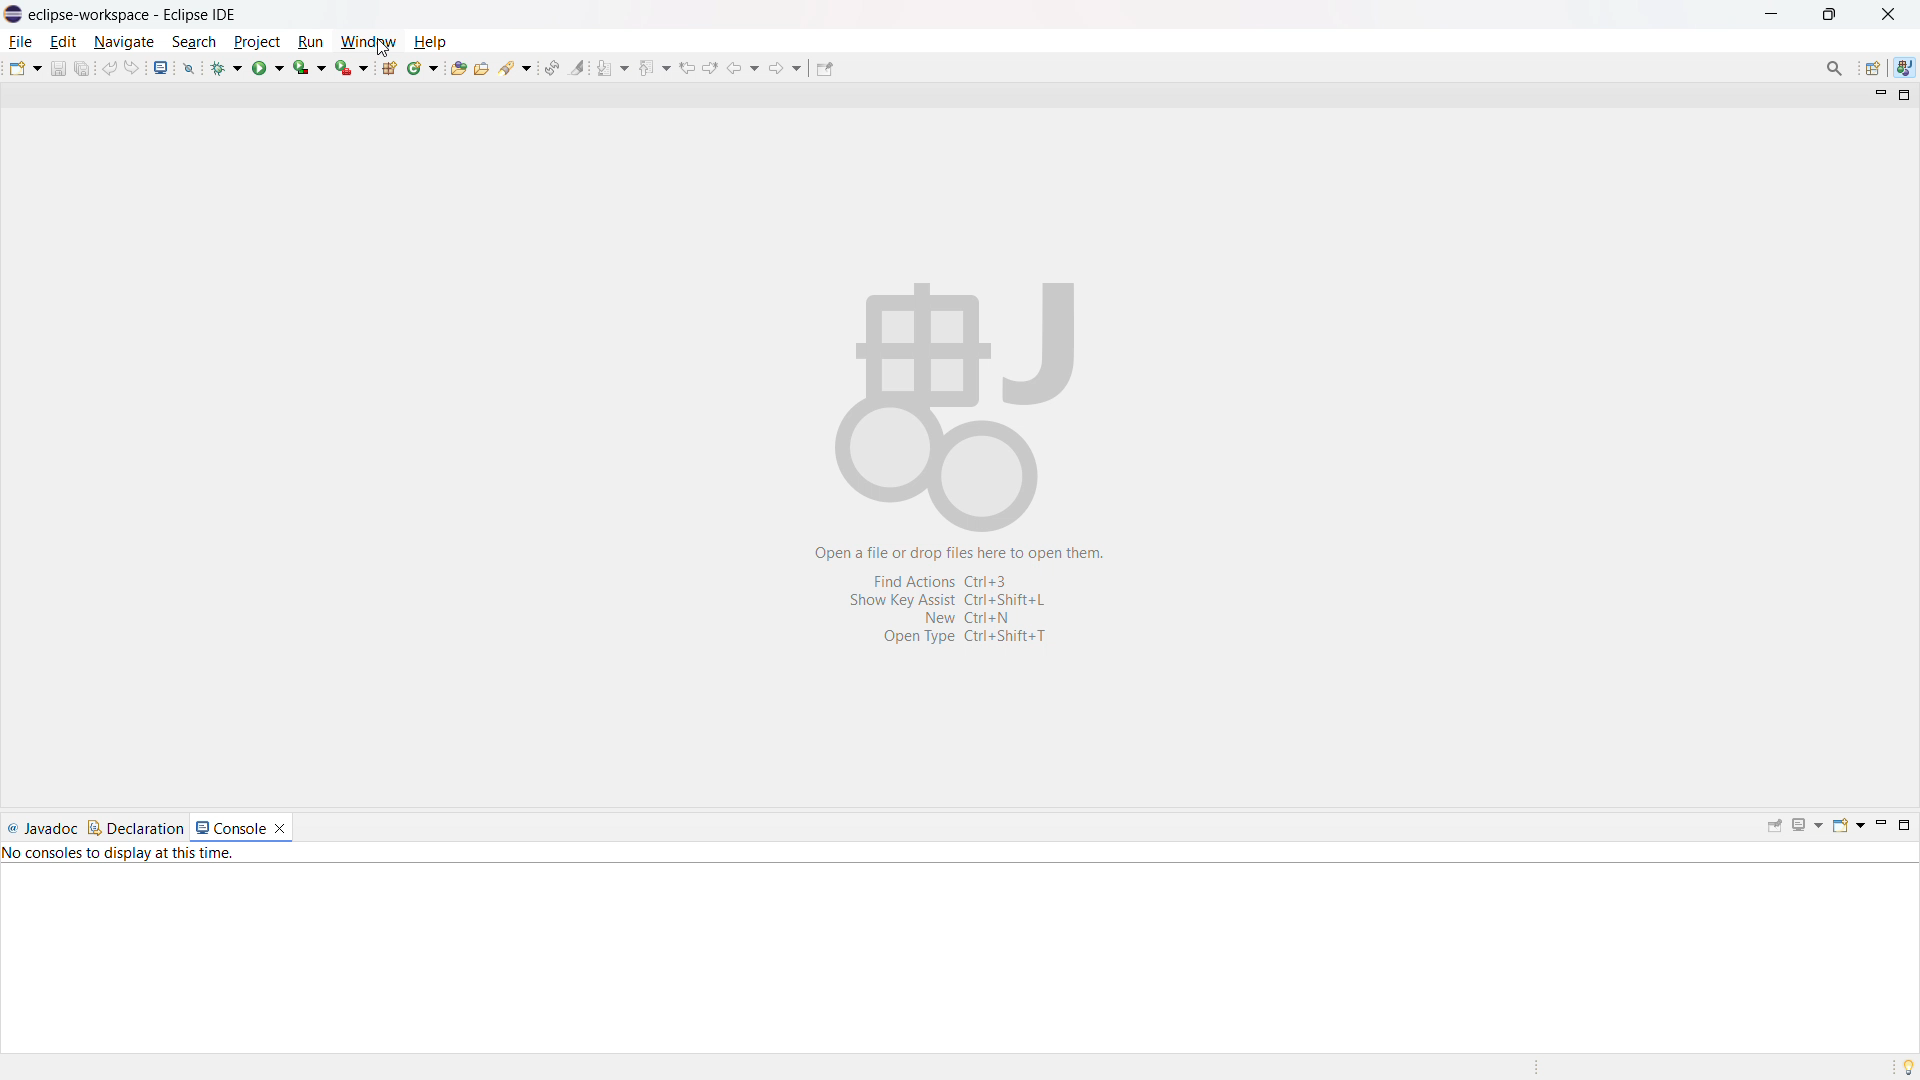 This screenshot has width=1920, height=1080. I want to click on open console, so click(1848, 826).